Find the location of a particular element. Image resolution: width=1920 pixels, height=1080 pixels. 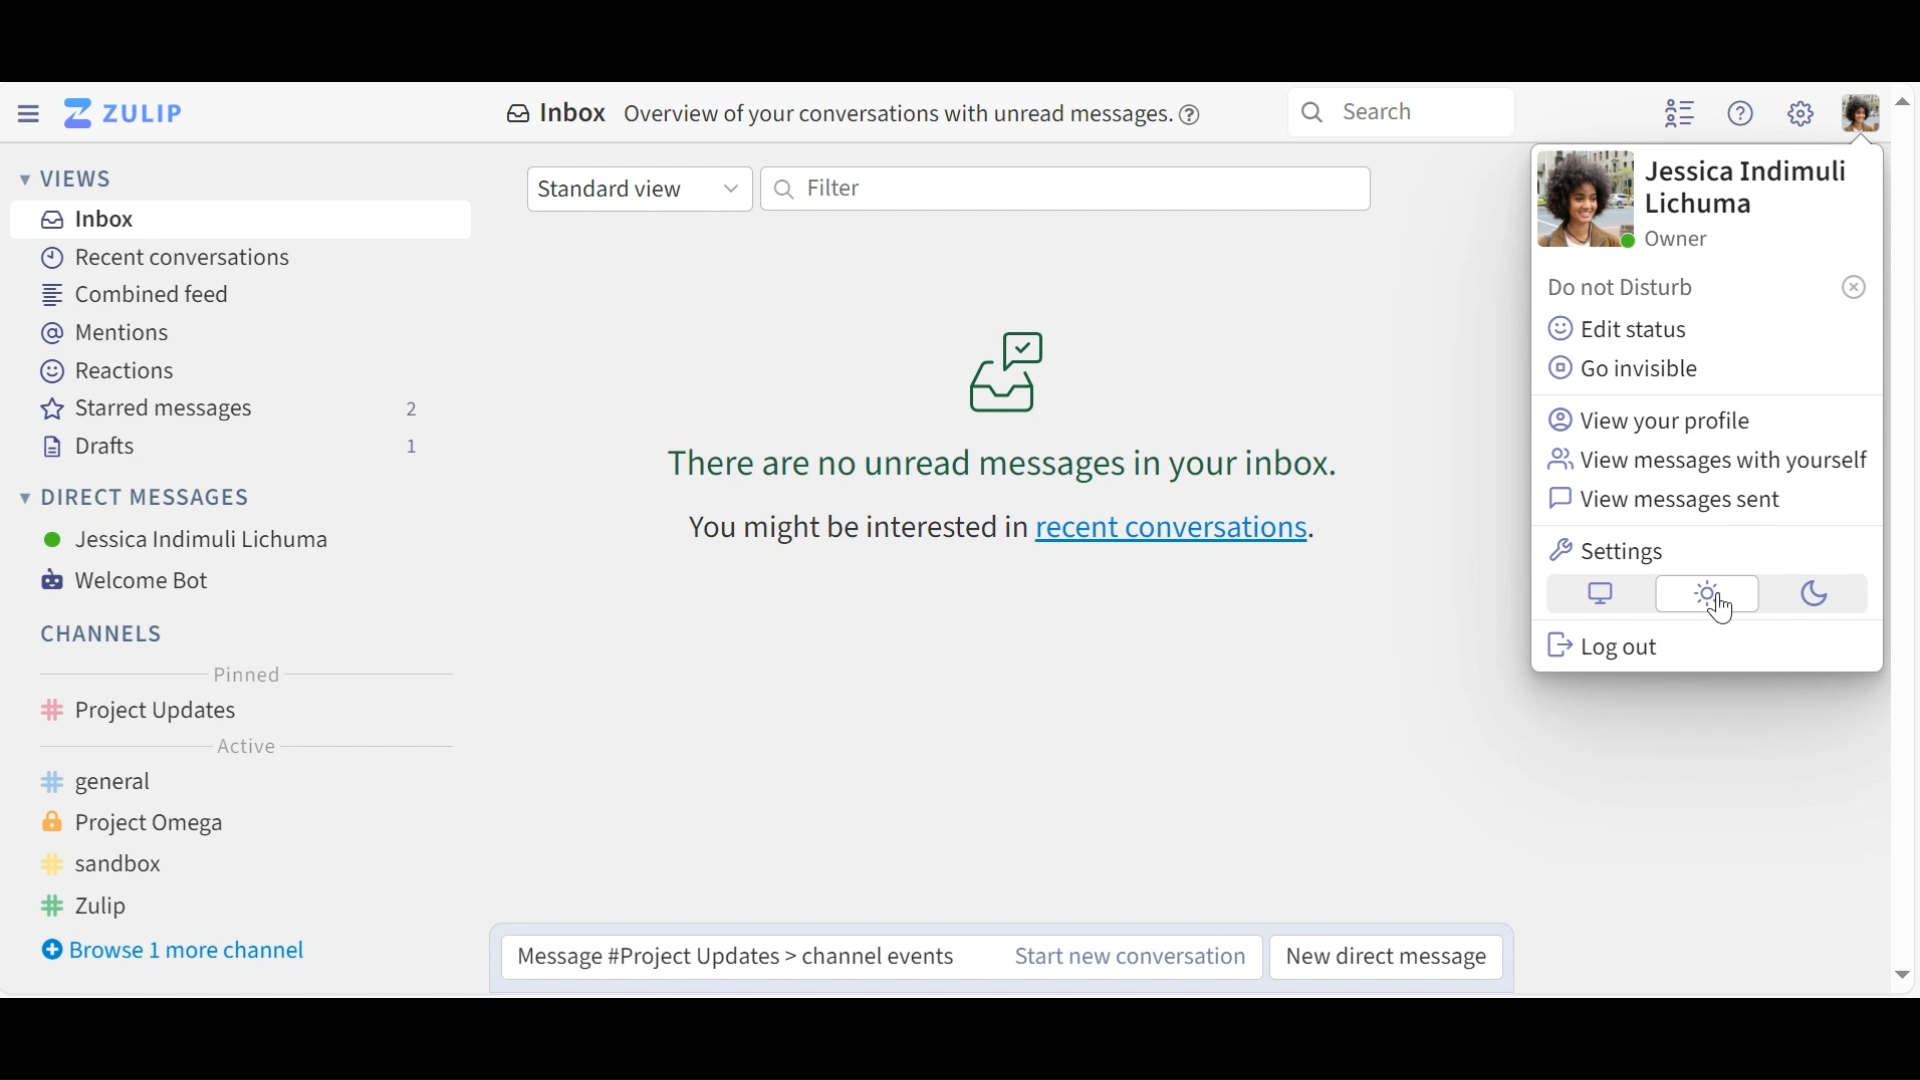

Jessica Indimuli Lichuma is located at coordinates (188, 539).